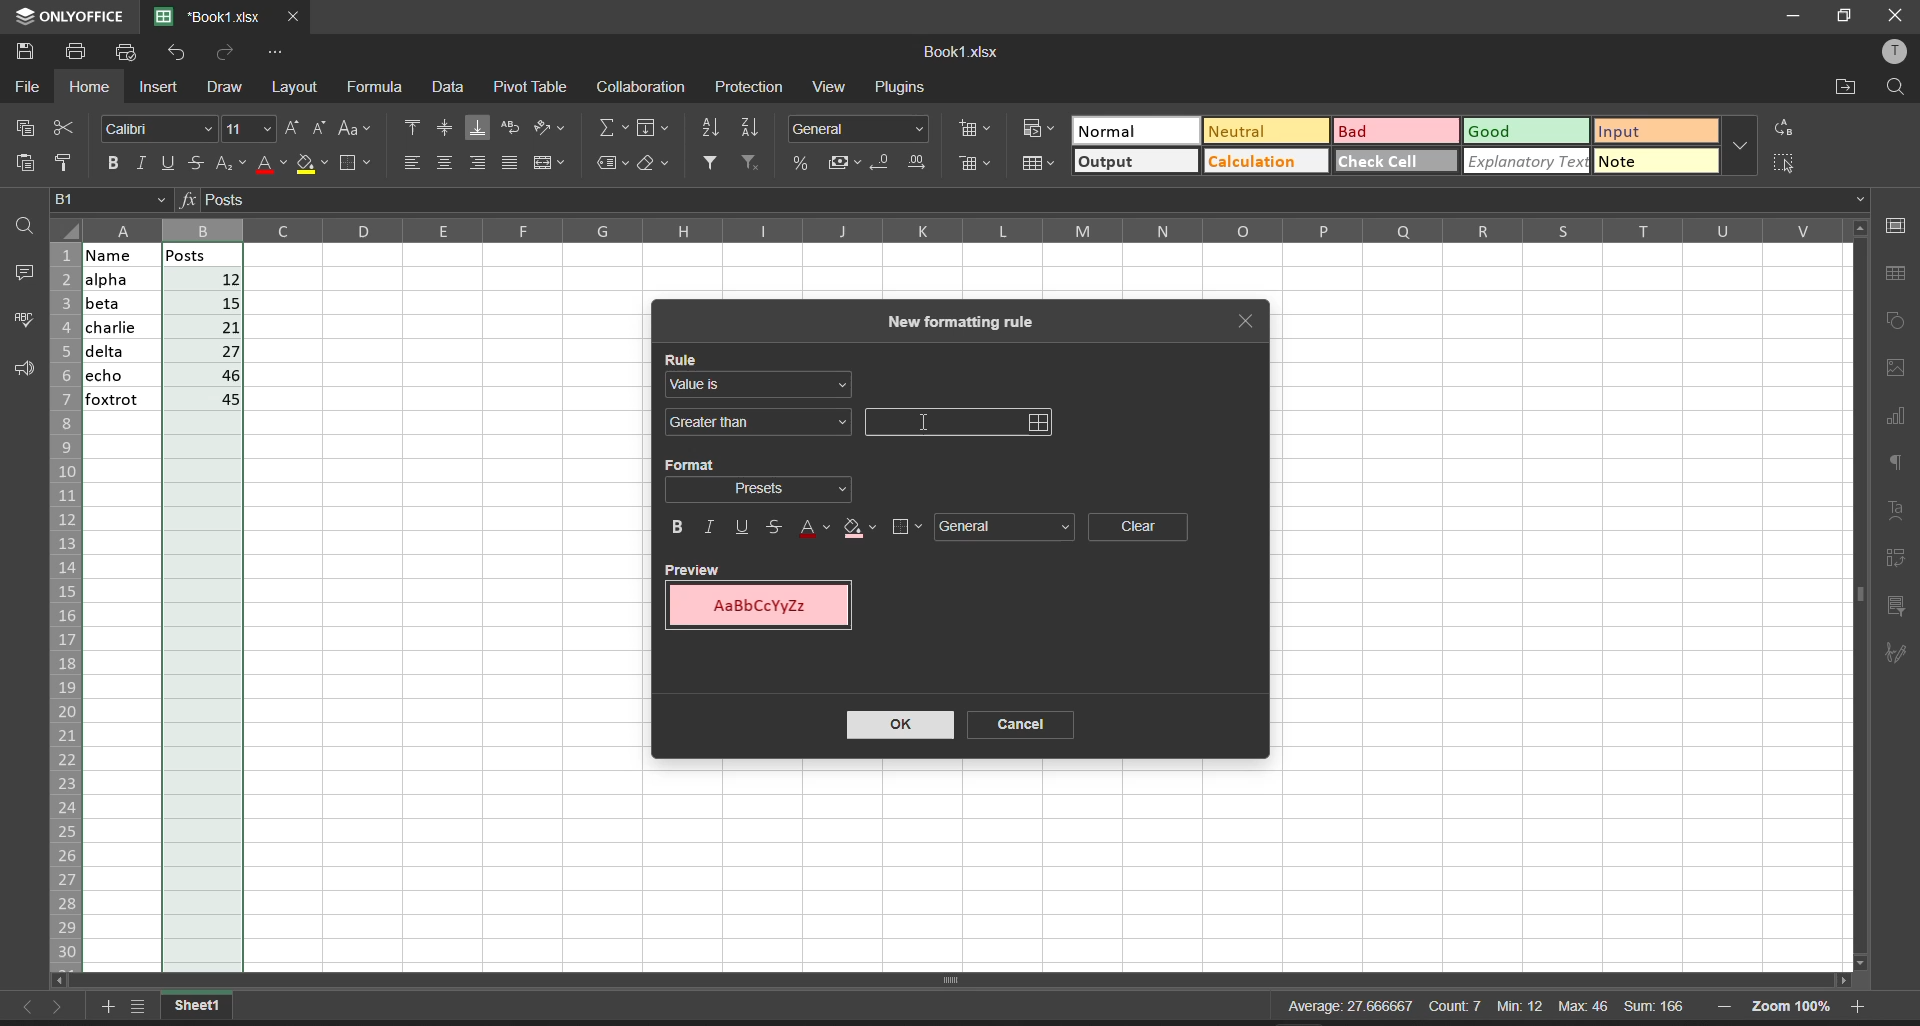 Image resolution: width=1920 pixels, height=1026 pixels. What do you see at coordinates (139, 1005) in the screenshot?
I see `list of sheets` at bounding box center [139, 1005].